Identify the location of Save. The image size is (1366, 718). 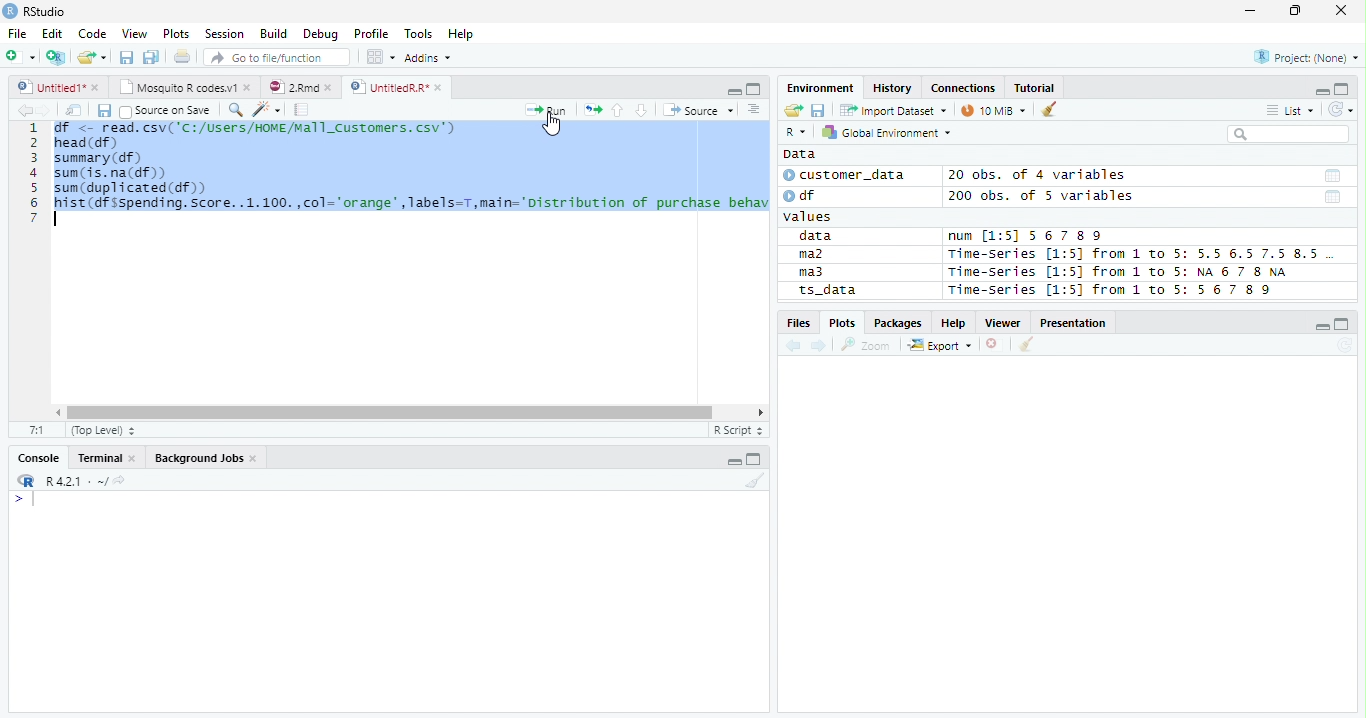
(818, 109).